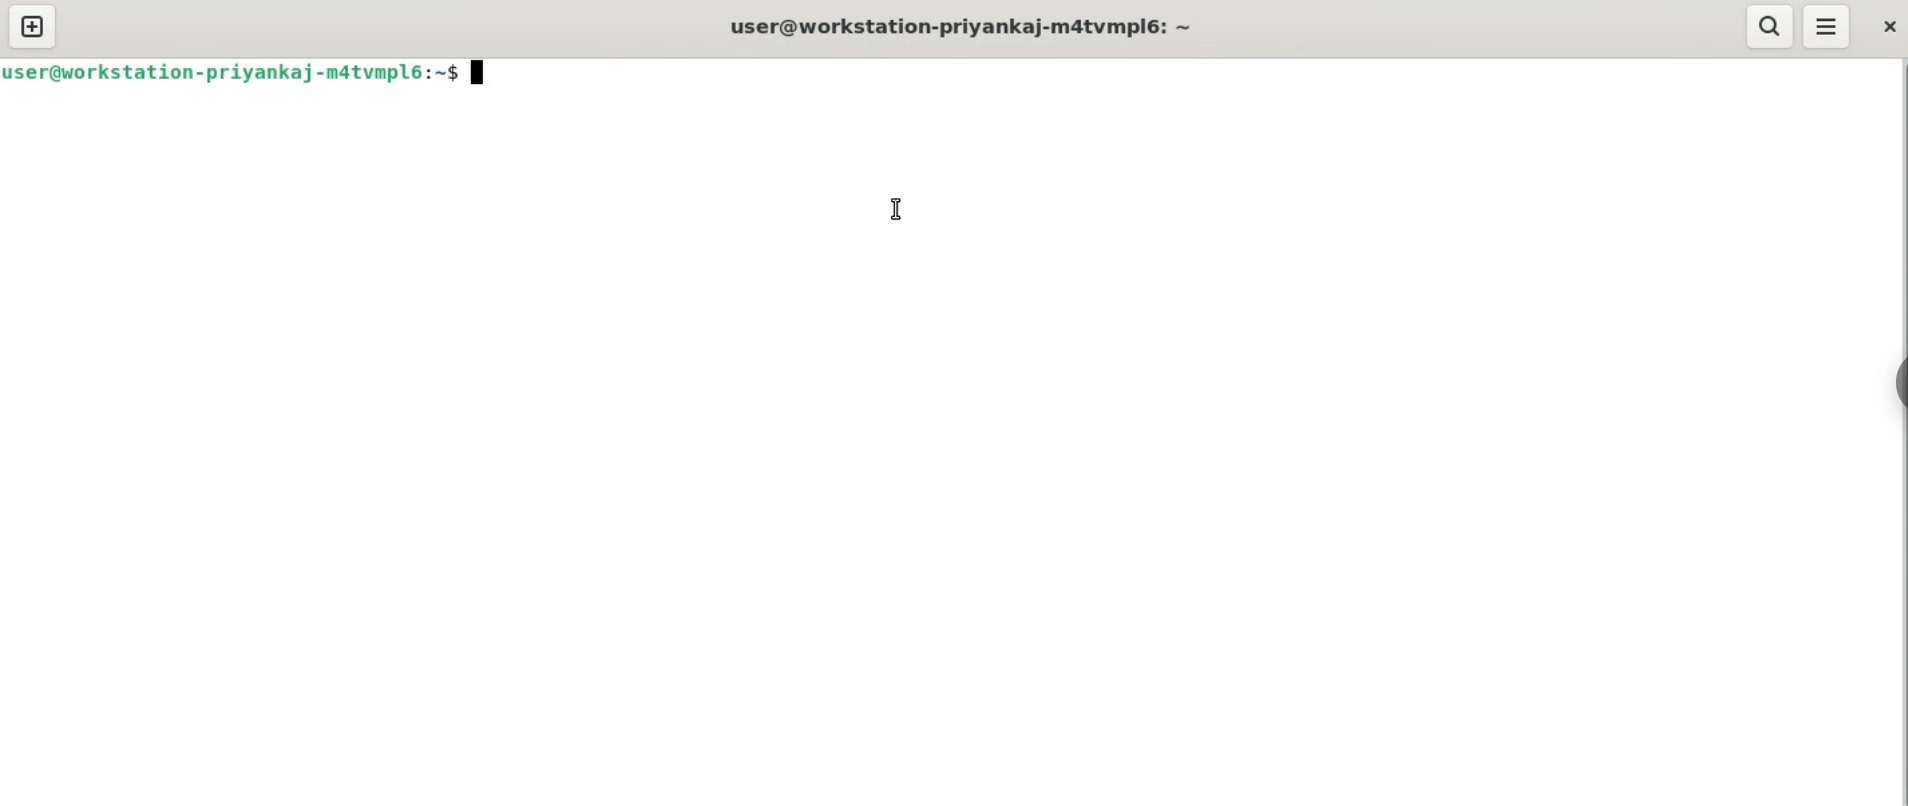 The image size is (1908, 806). What do you see at coordinates (1896, 383) in the screenshot?
I see `sidebar` at bounding box center [1896, 383].